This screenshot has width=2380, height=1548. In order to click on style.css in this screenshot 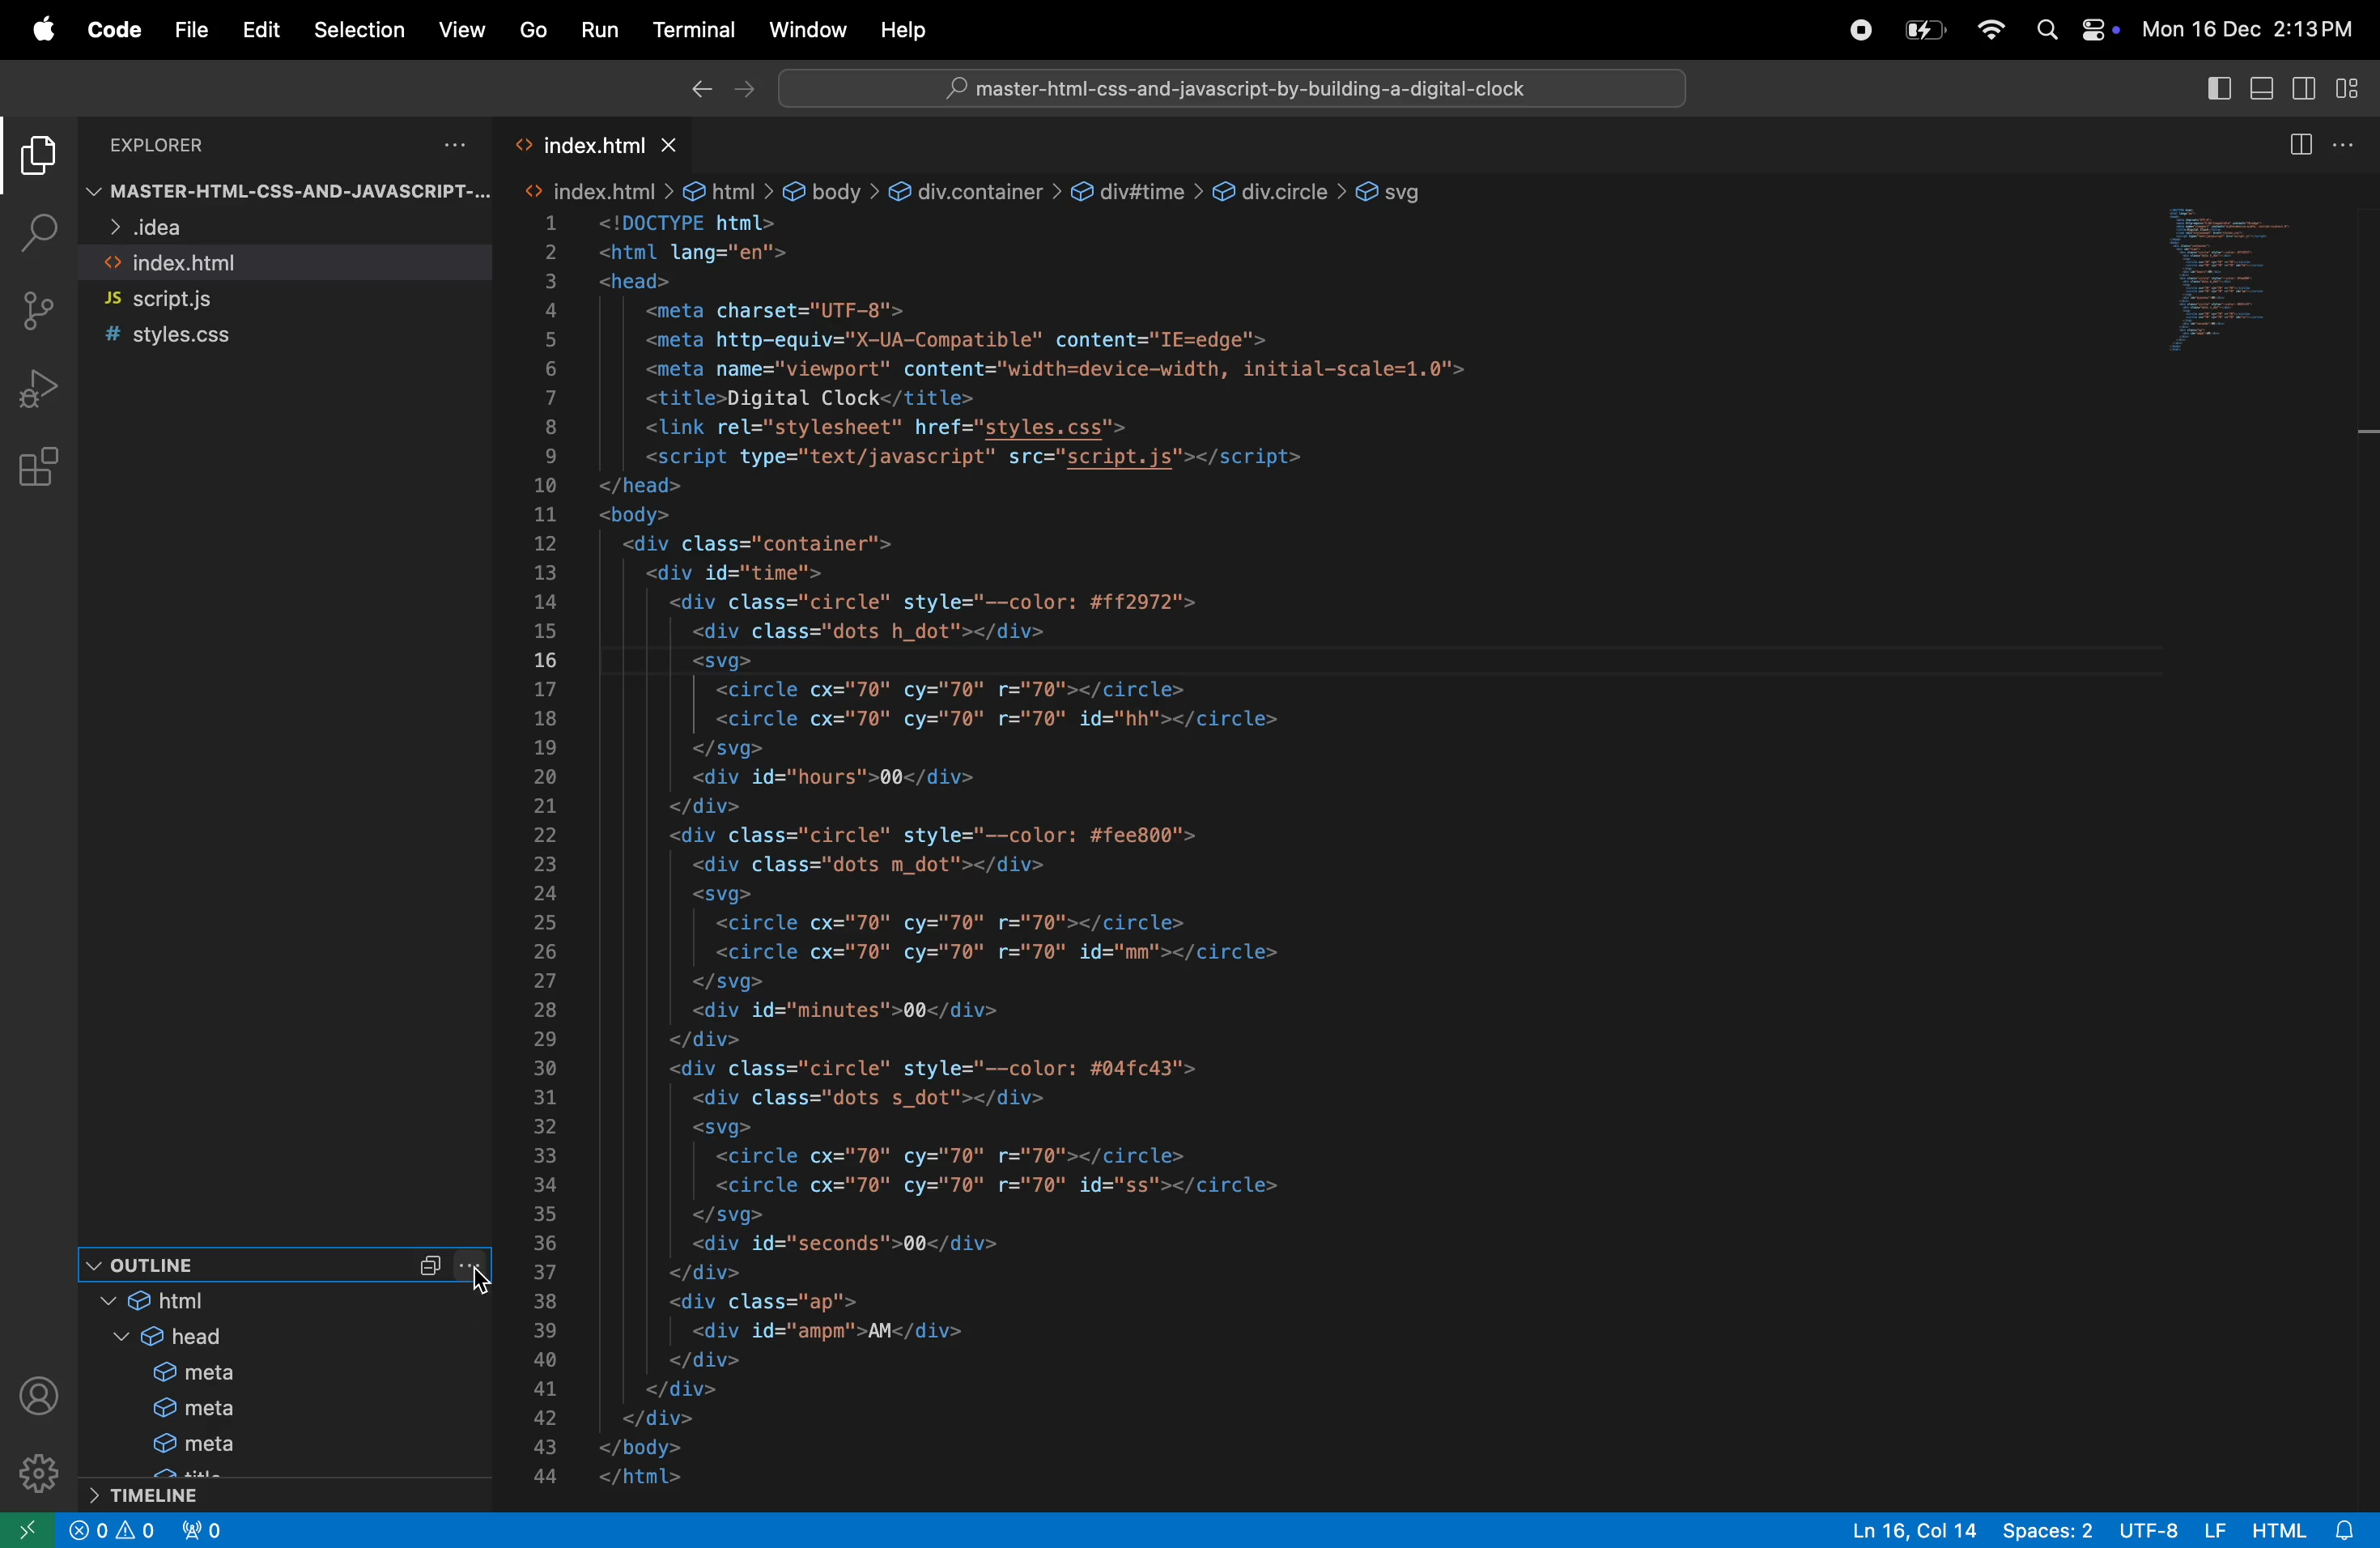, I will do `click(265, 337)`.